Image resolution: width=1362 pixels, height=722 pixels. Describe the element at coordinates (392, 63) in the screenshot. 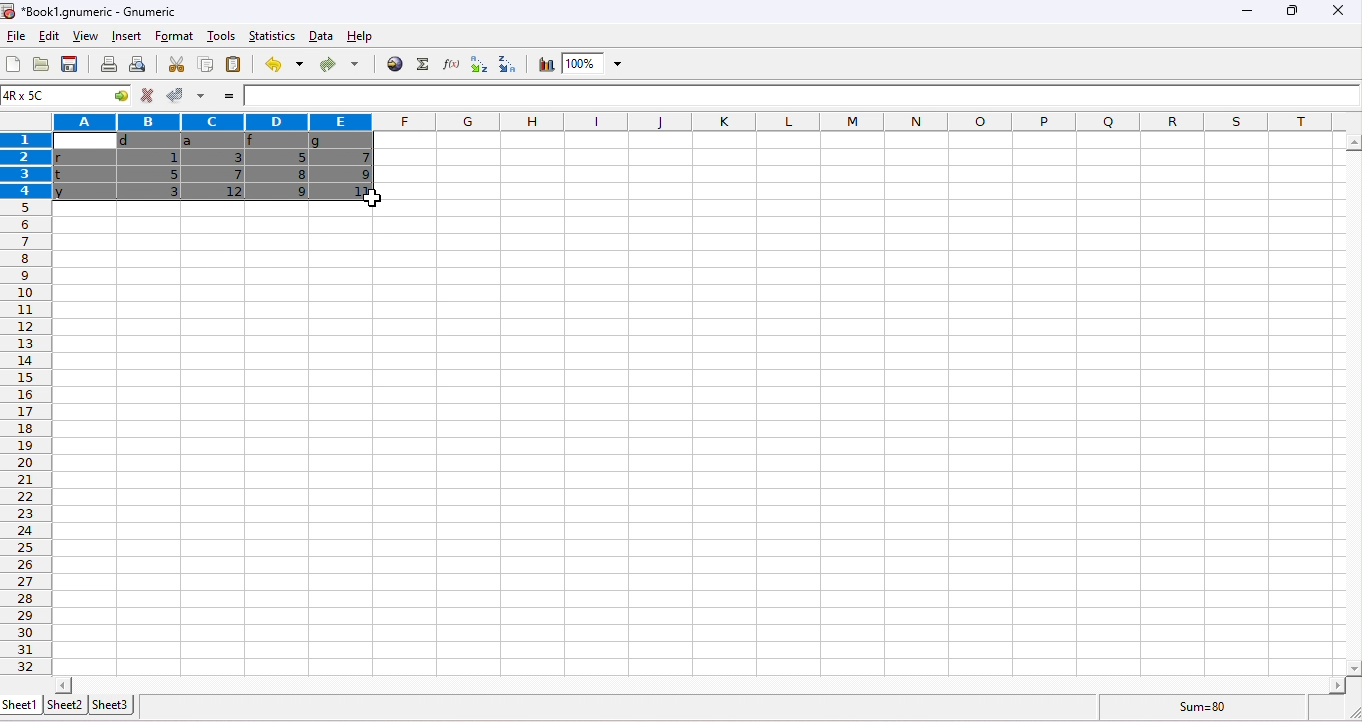

I see `hyperlink` at that location.